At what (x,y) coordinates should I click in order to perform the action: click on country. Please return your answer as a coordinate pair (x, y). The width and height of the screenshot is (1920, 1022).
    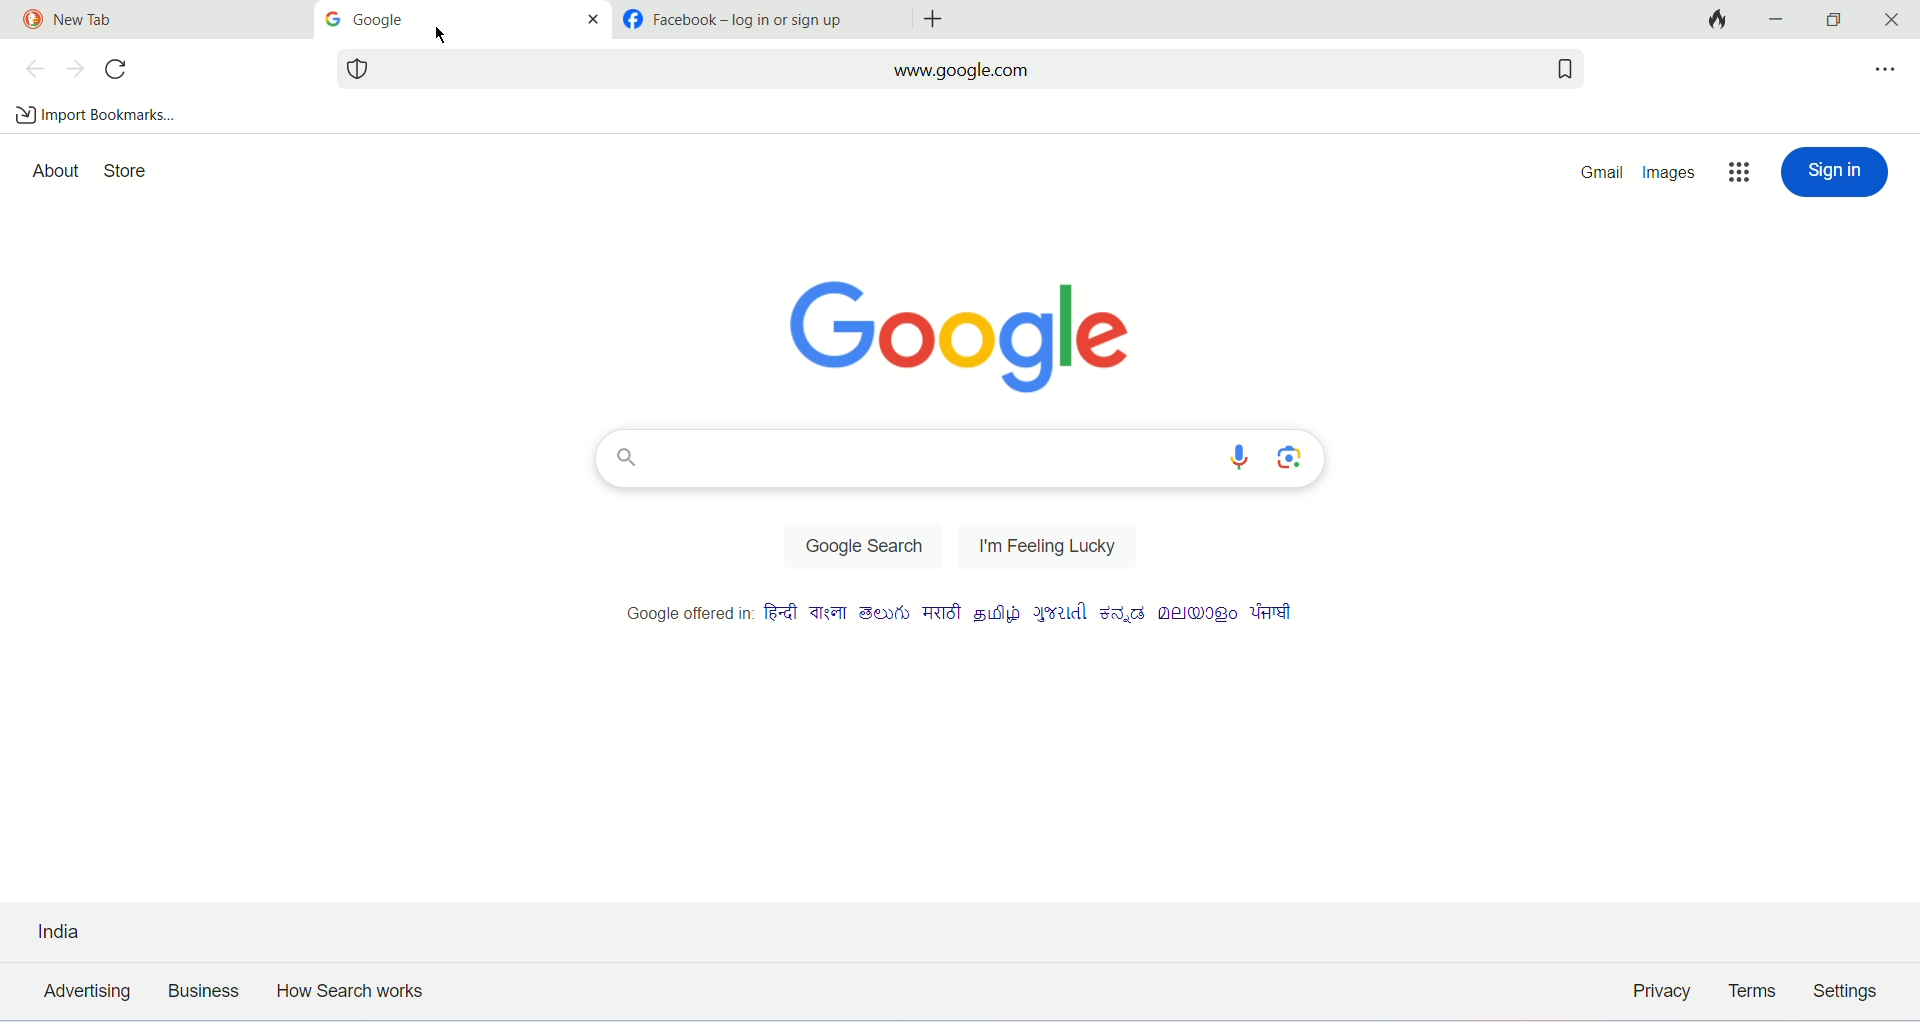
    Looking at the image, I should click on (100, 929).